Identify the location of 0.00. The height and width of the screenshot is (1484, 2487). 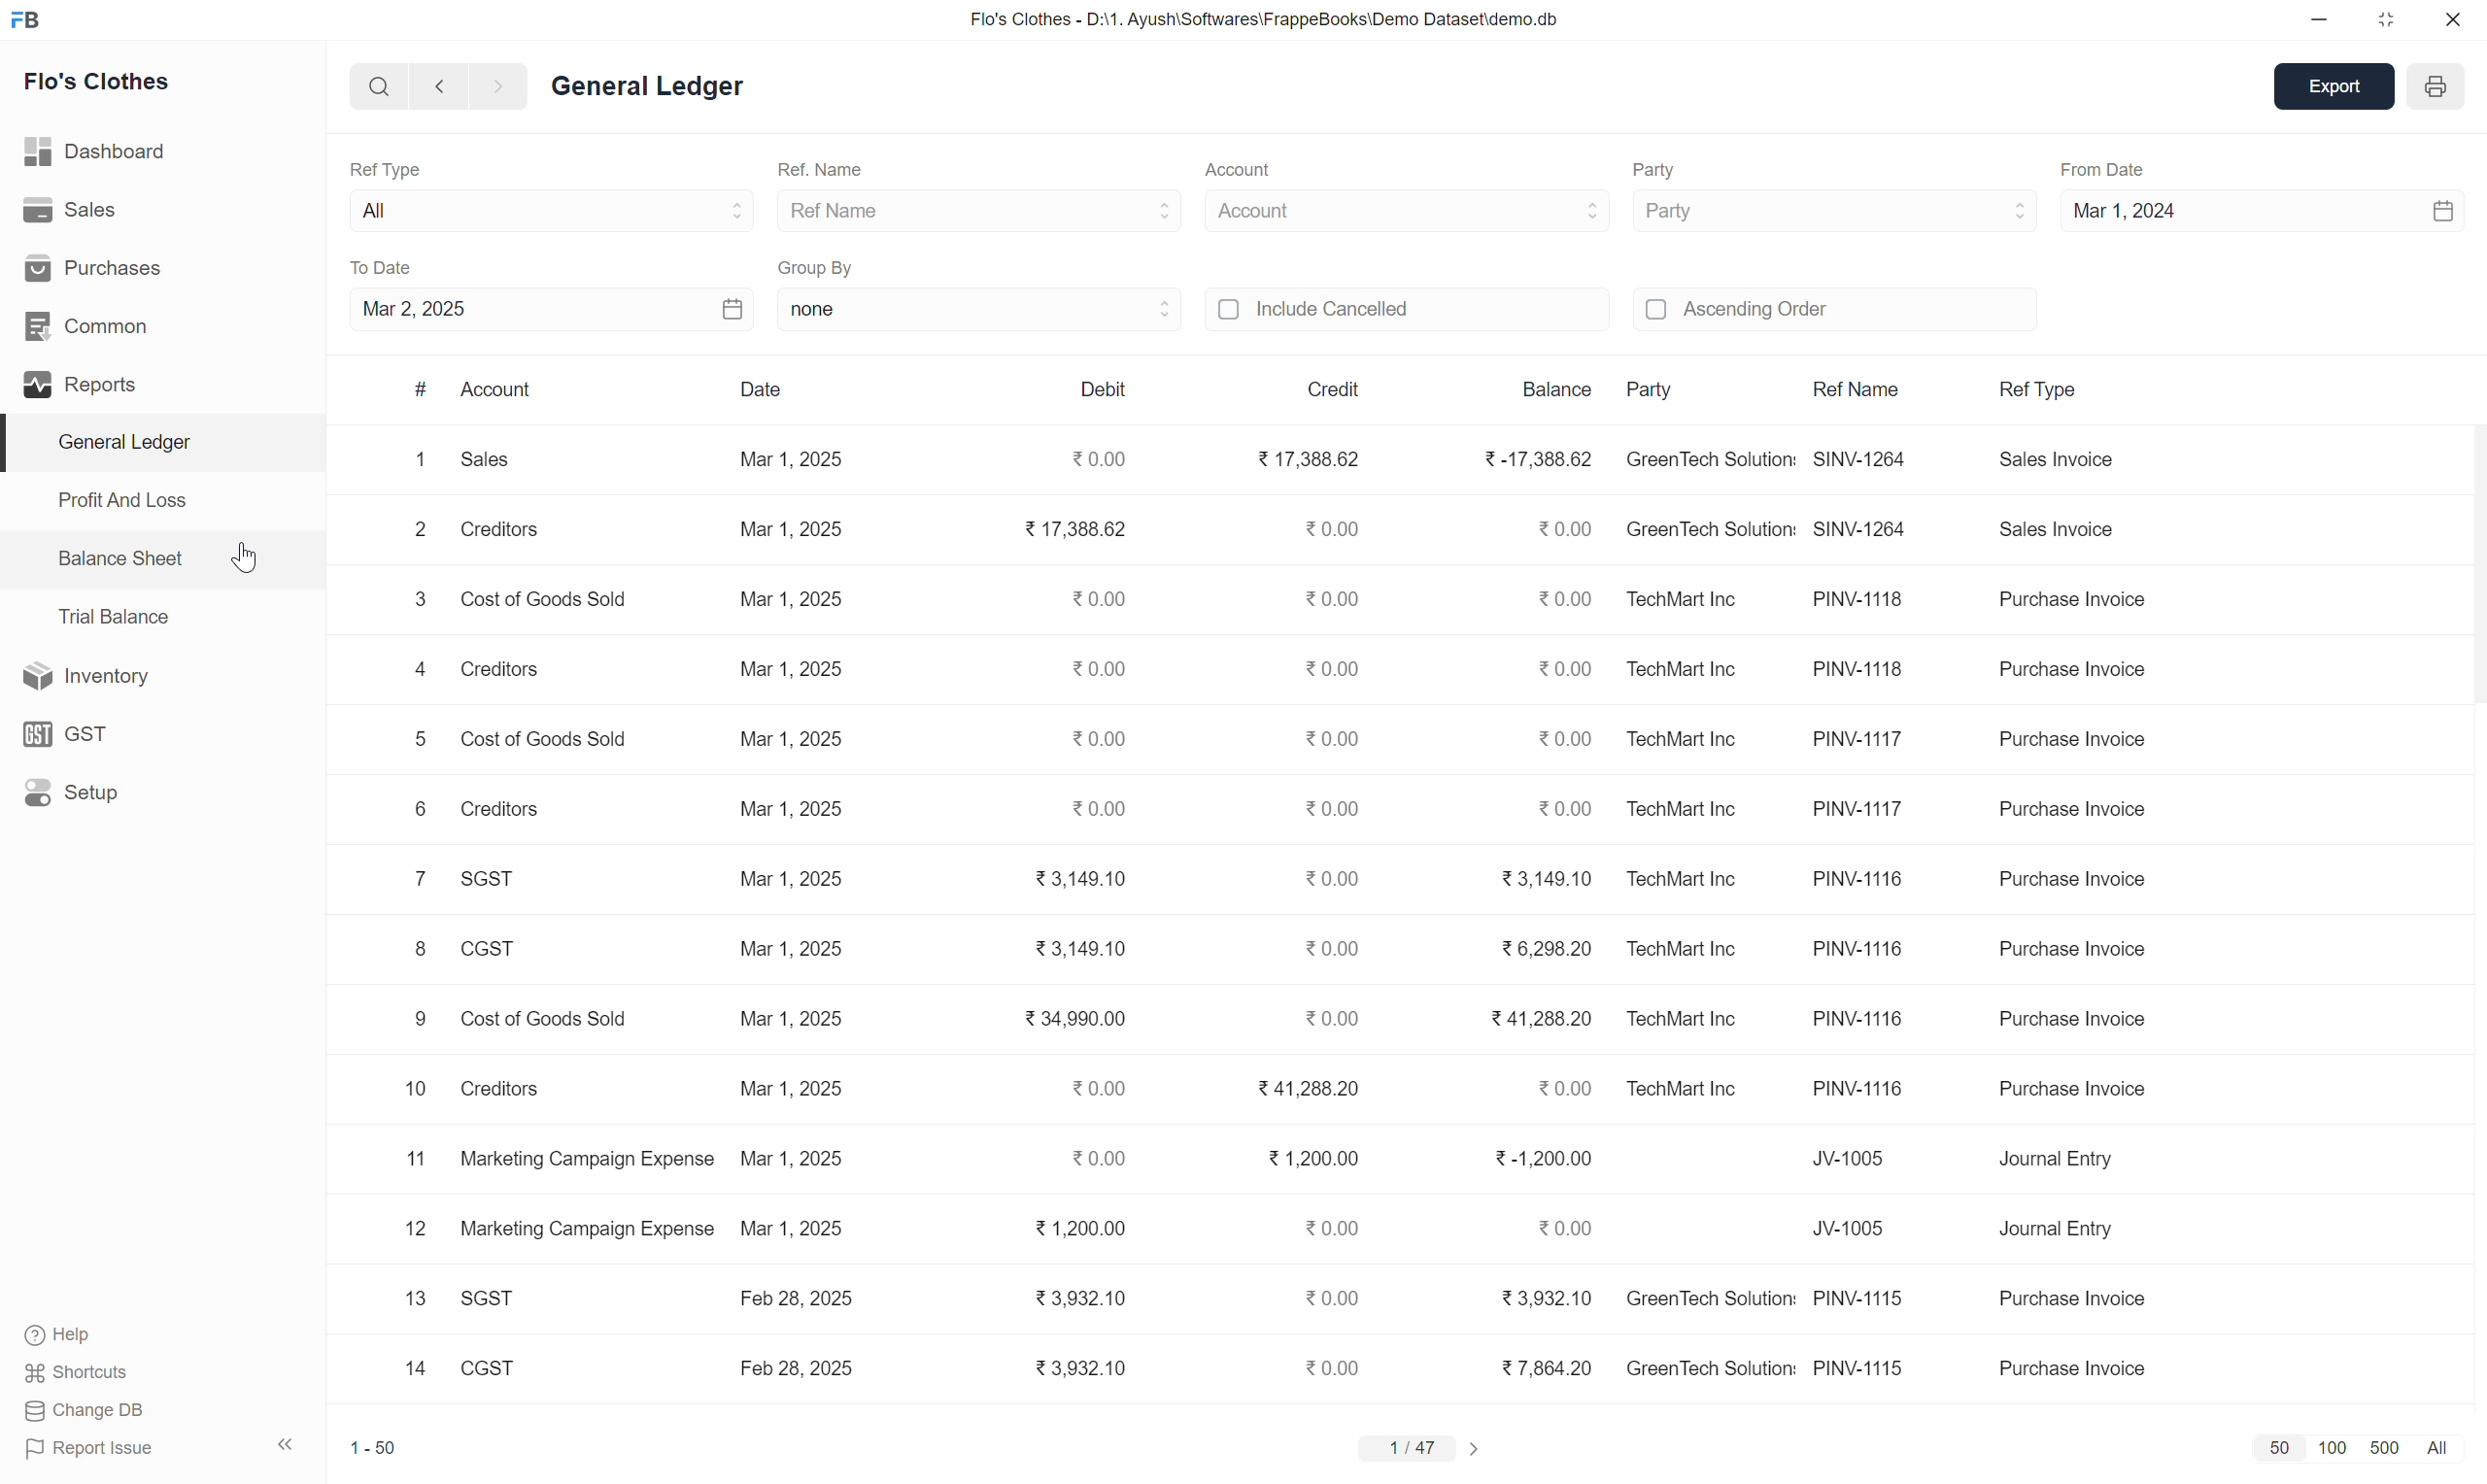
(1089, 459).